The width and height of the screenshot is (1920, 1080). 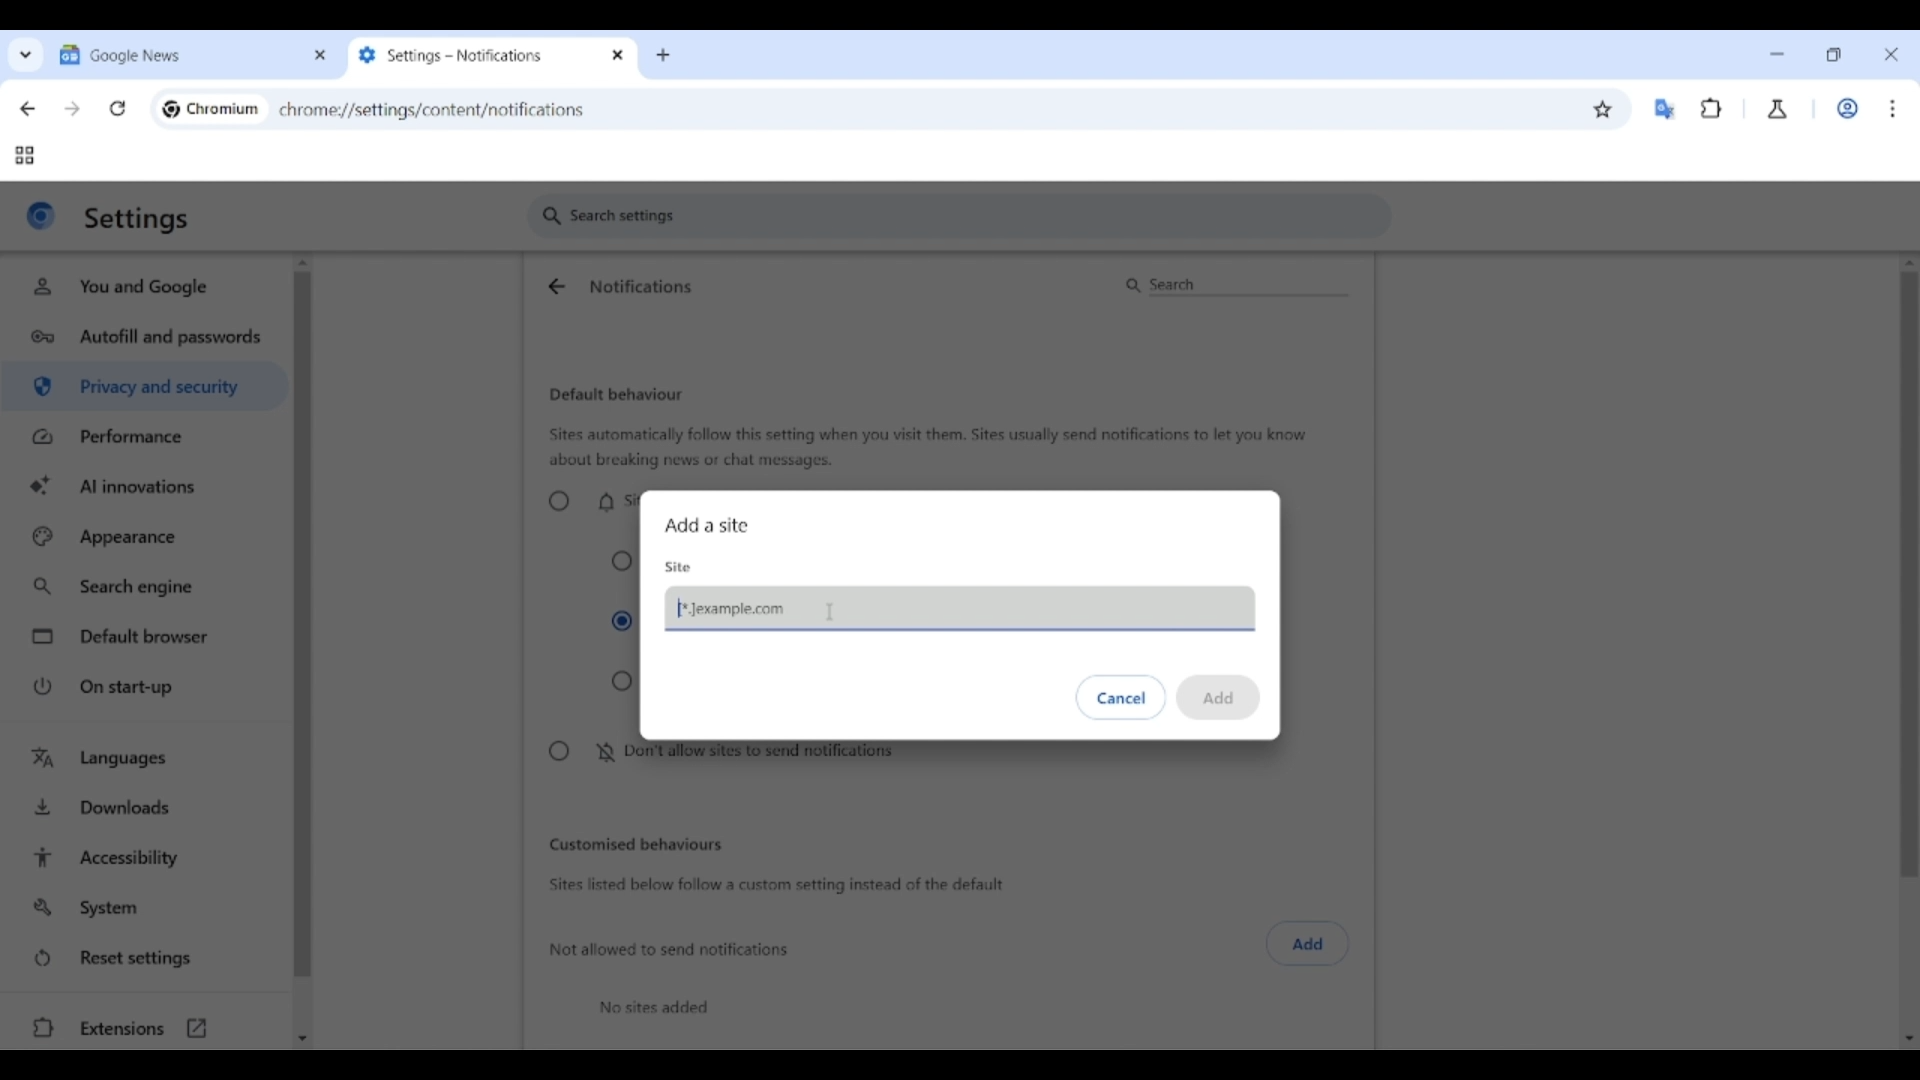 What do you see at coordinates (622, 562) in the screenshot?
I see `Collapse all requests in the address bar` at bounding box center [622, 562].